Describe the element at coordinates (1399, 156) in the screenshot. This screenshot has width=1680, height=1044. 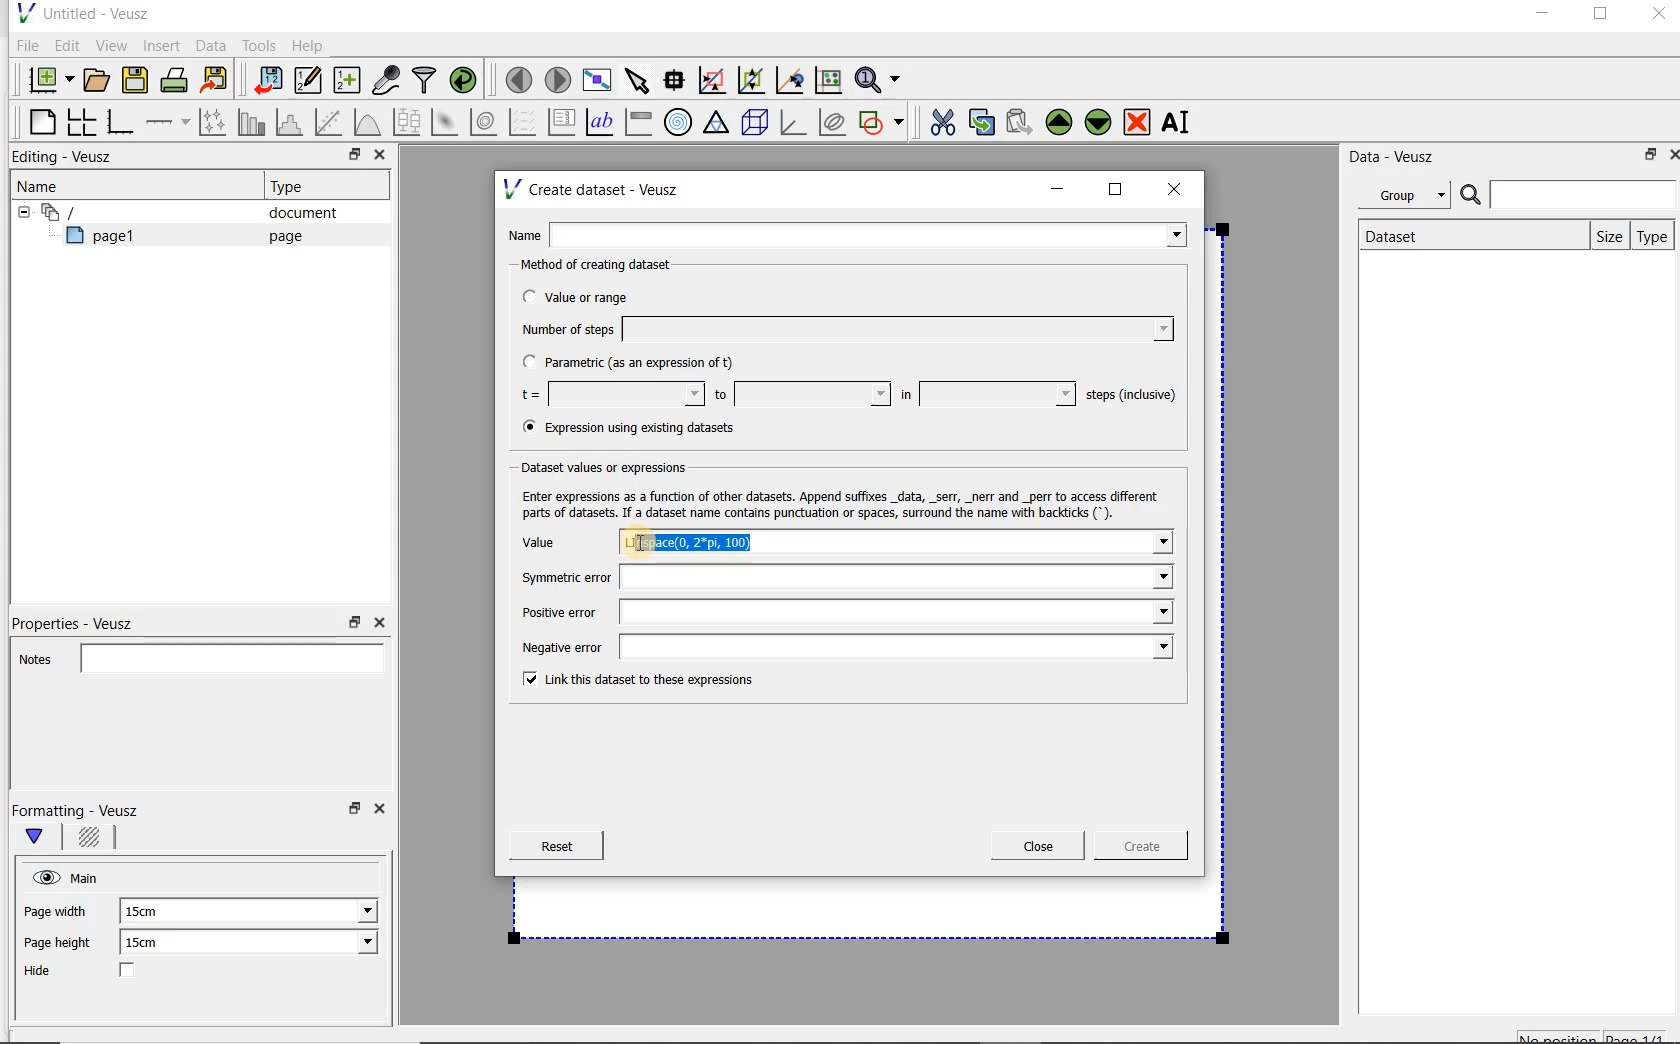
I see `Data - Veusz` at that location.